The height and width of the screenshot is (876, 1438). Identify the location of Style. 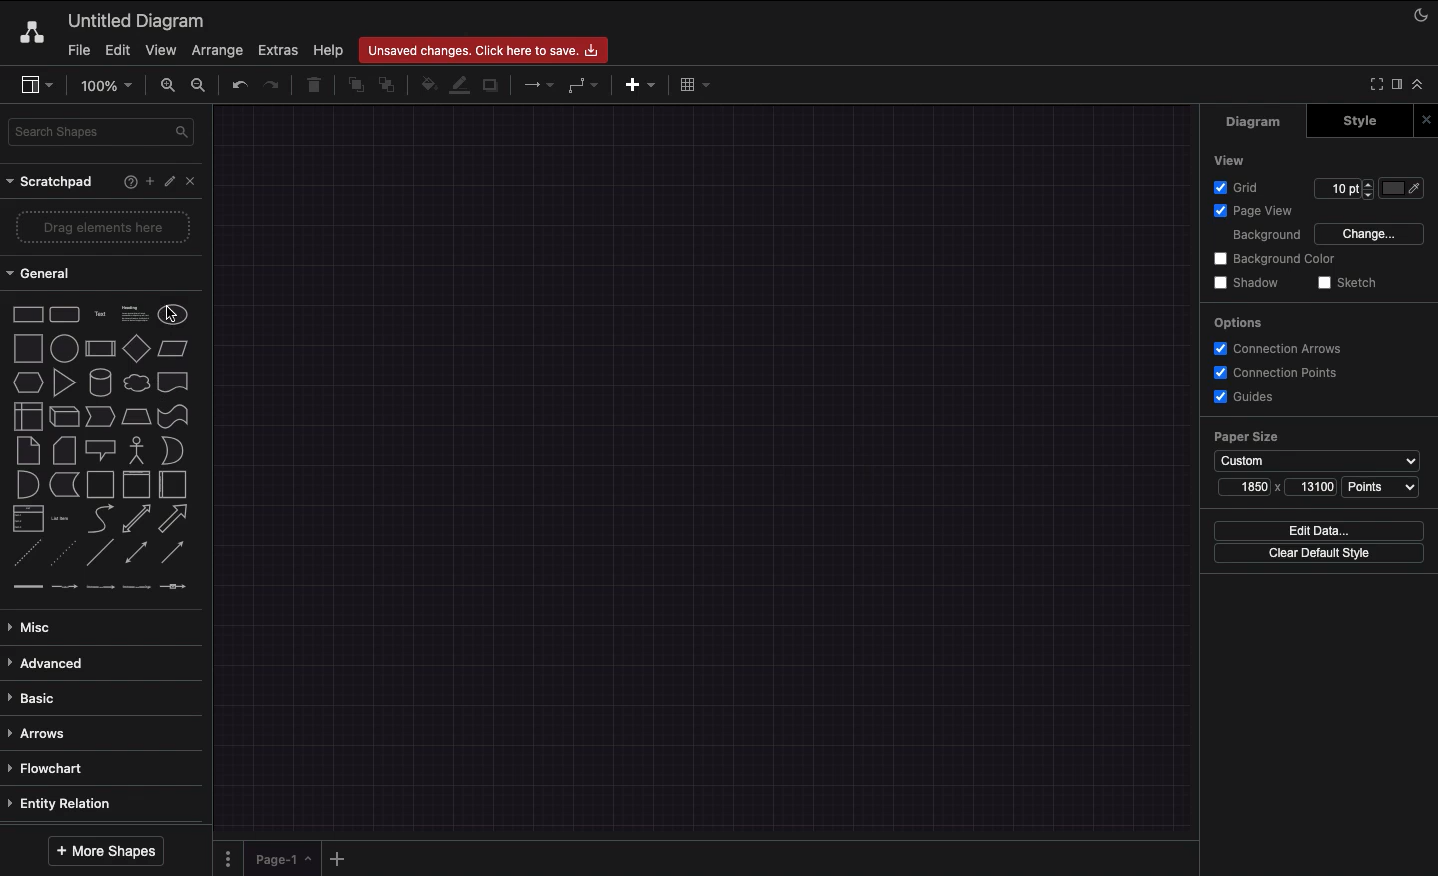
(1362, 120).